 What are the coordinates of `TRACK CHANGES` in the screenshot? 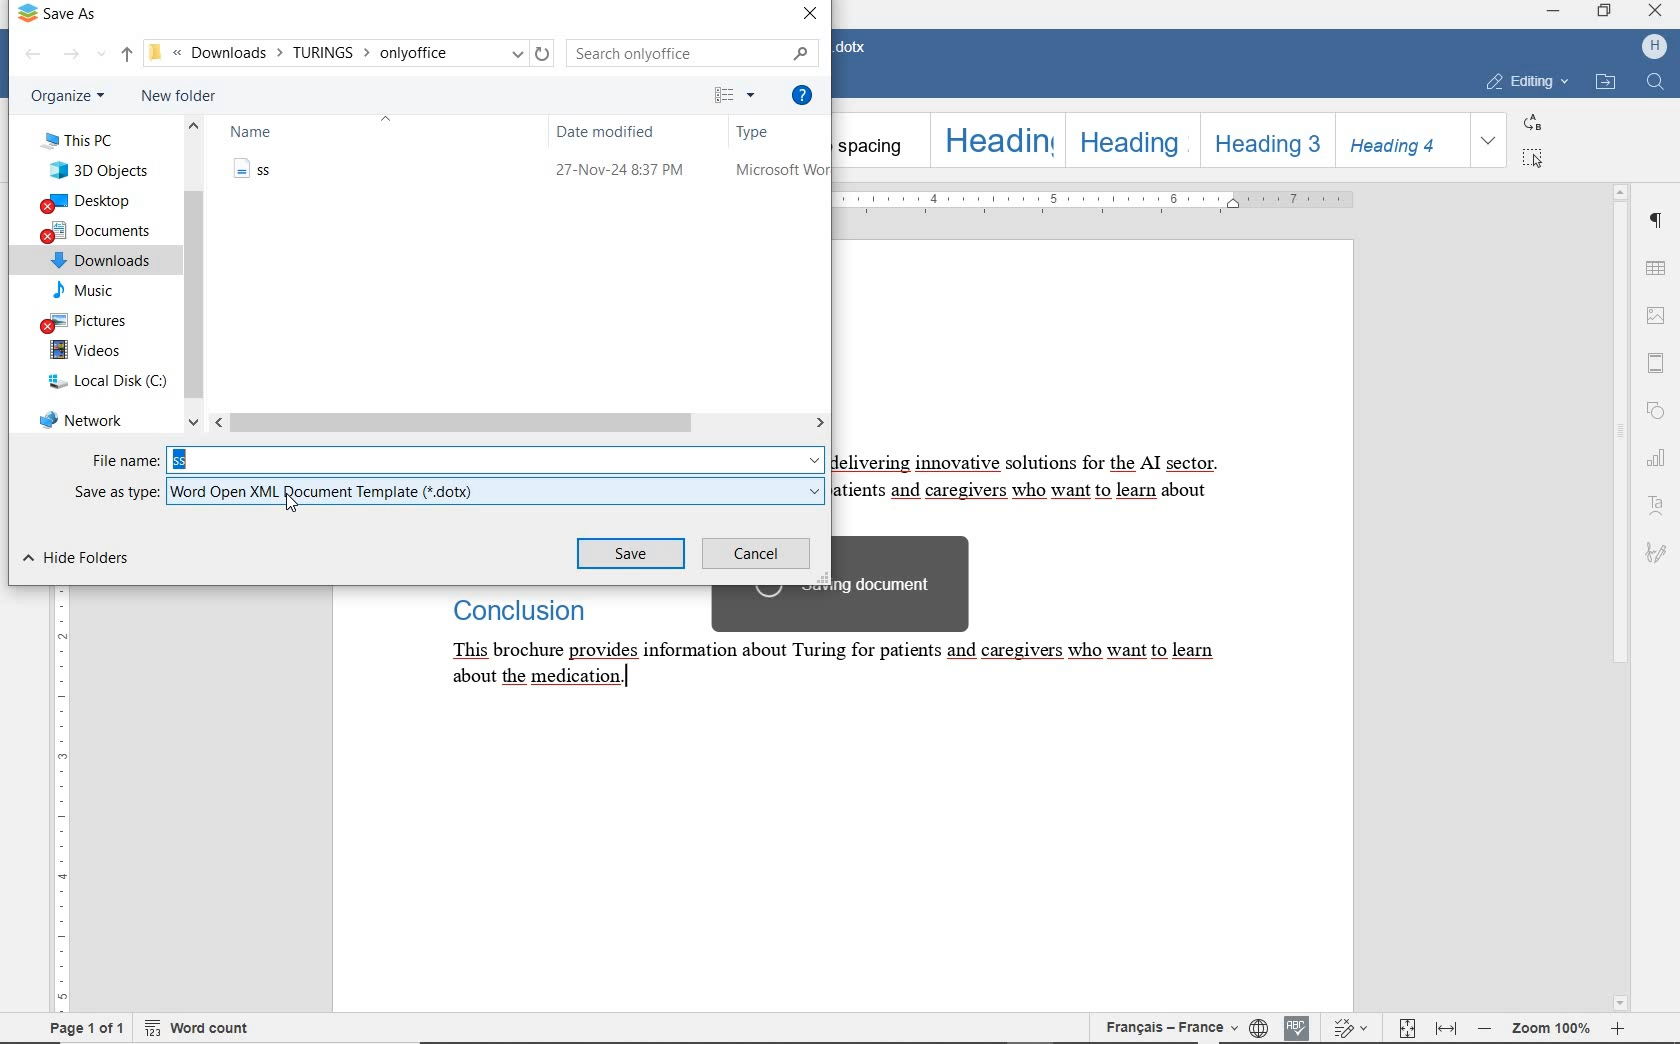 It's located at (1355, 1026).